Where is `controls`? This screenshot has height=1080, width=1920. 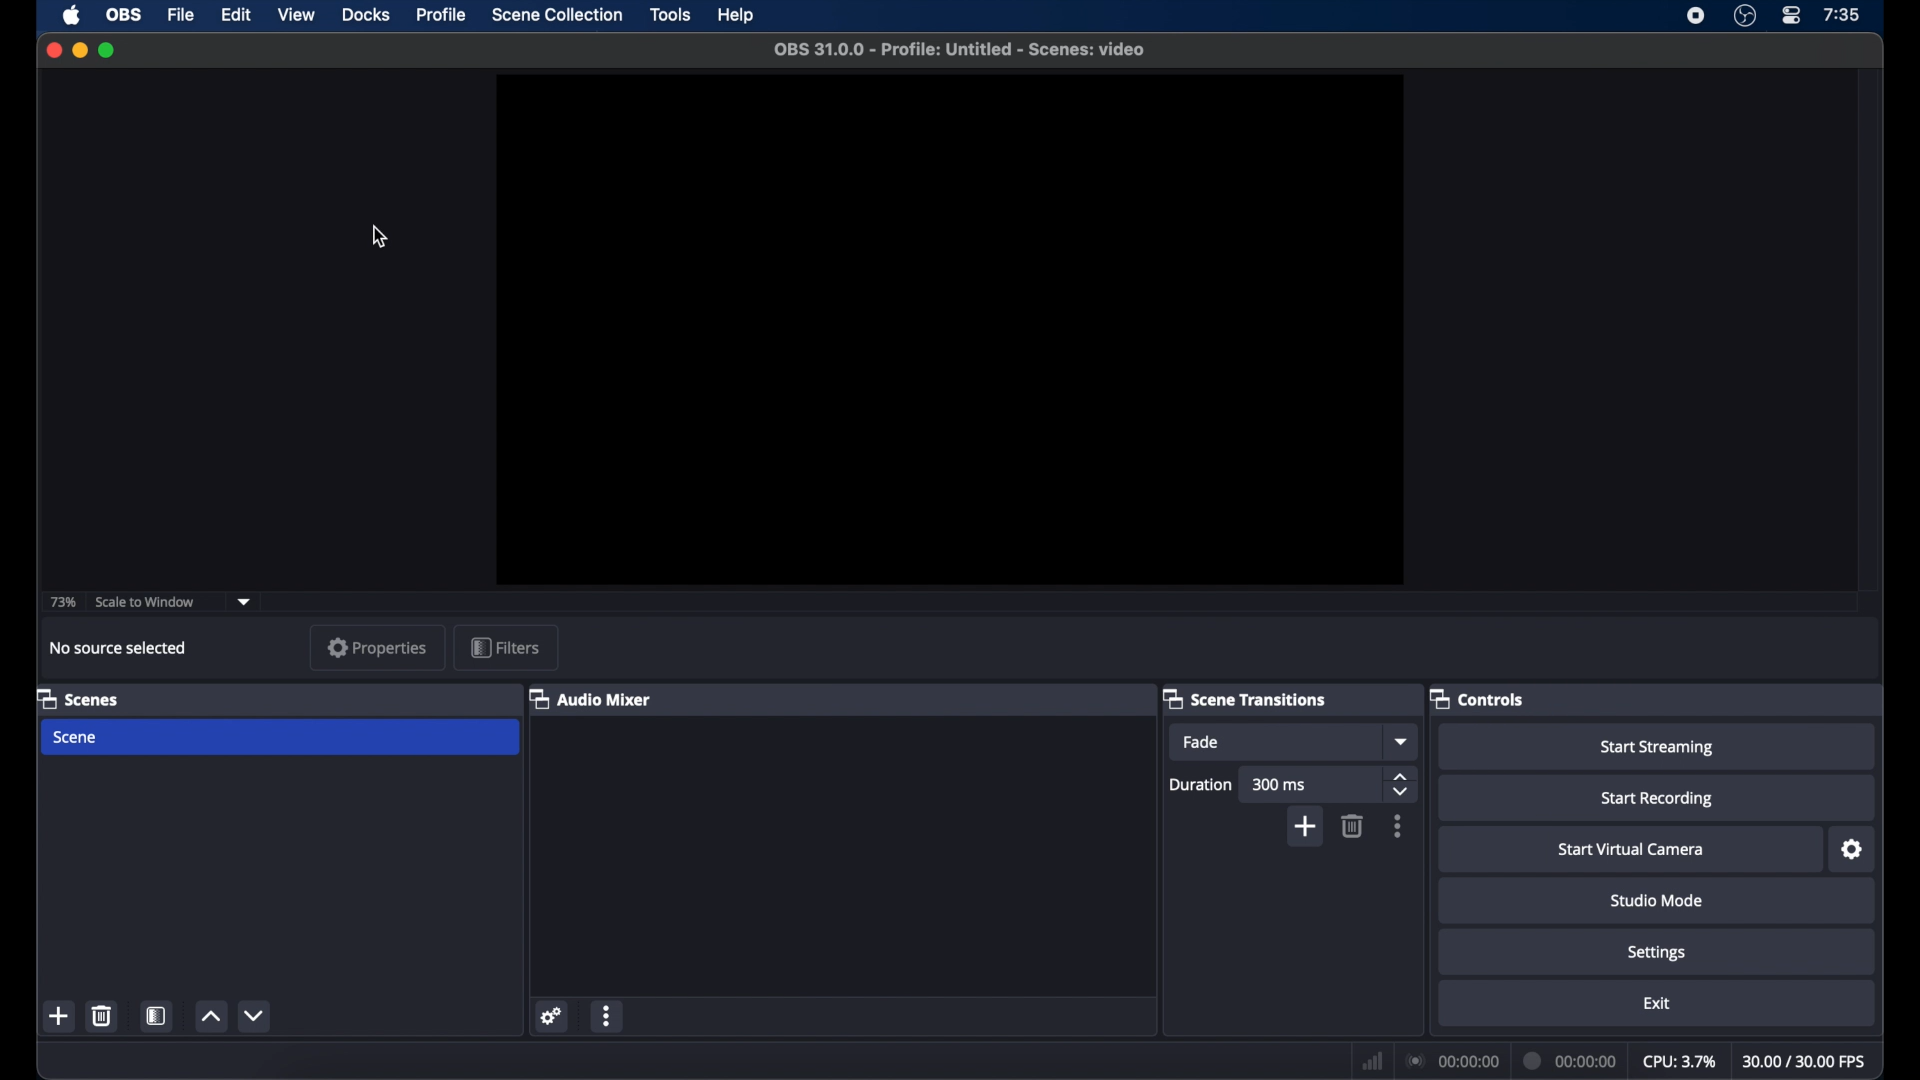 controls is located at coordinates (1476, 699).